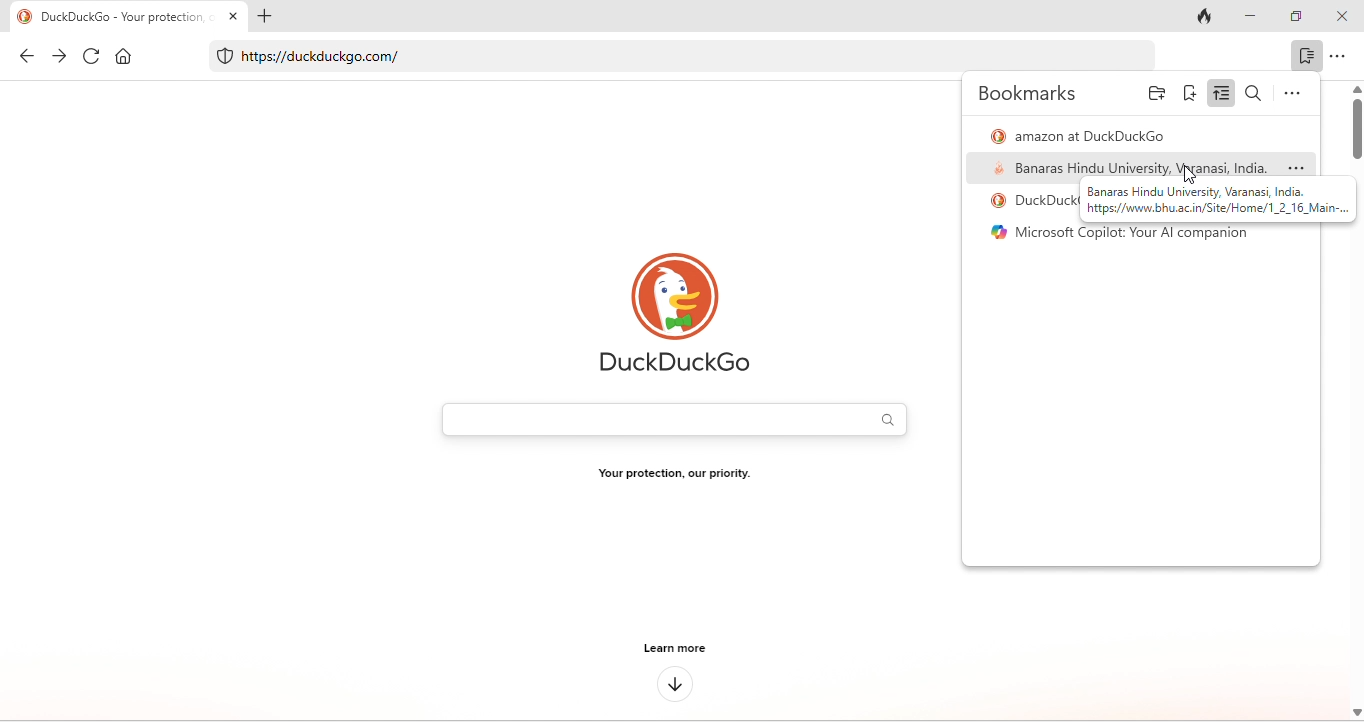 The height and width of the screenshot is (722, 1364). I want to click on Hyperlink to Banaras Hindu University, so click(1140, 167).